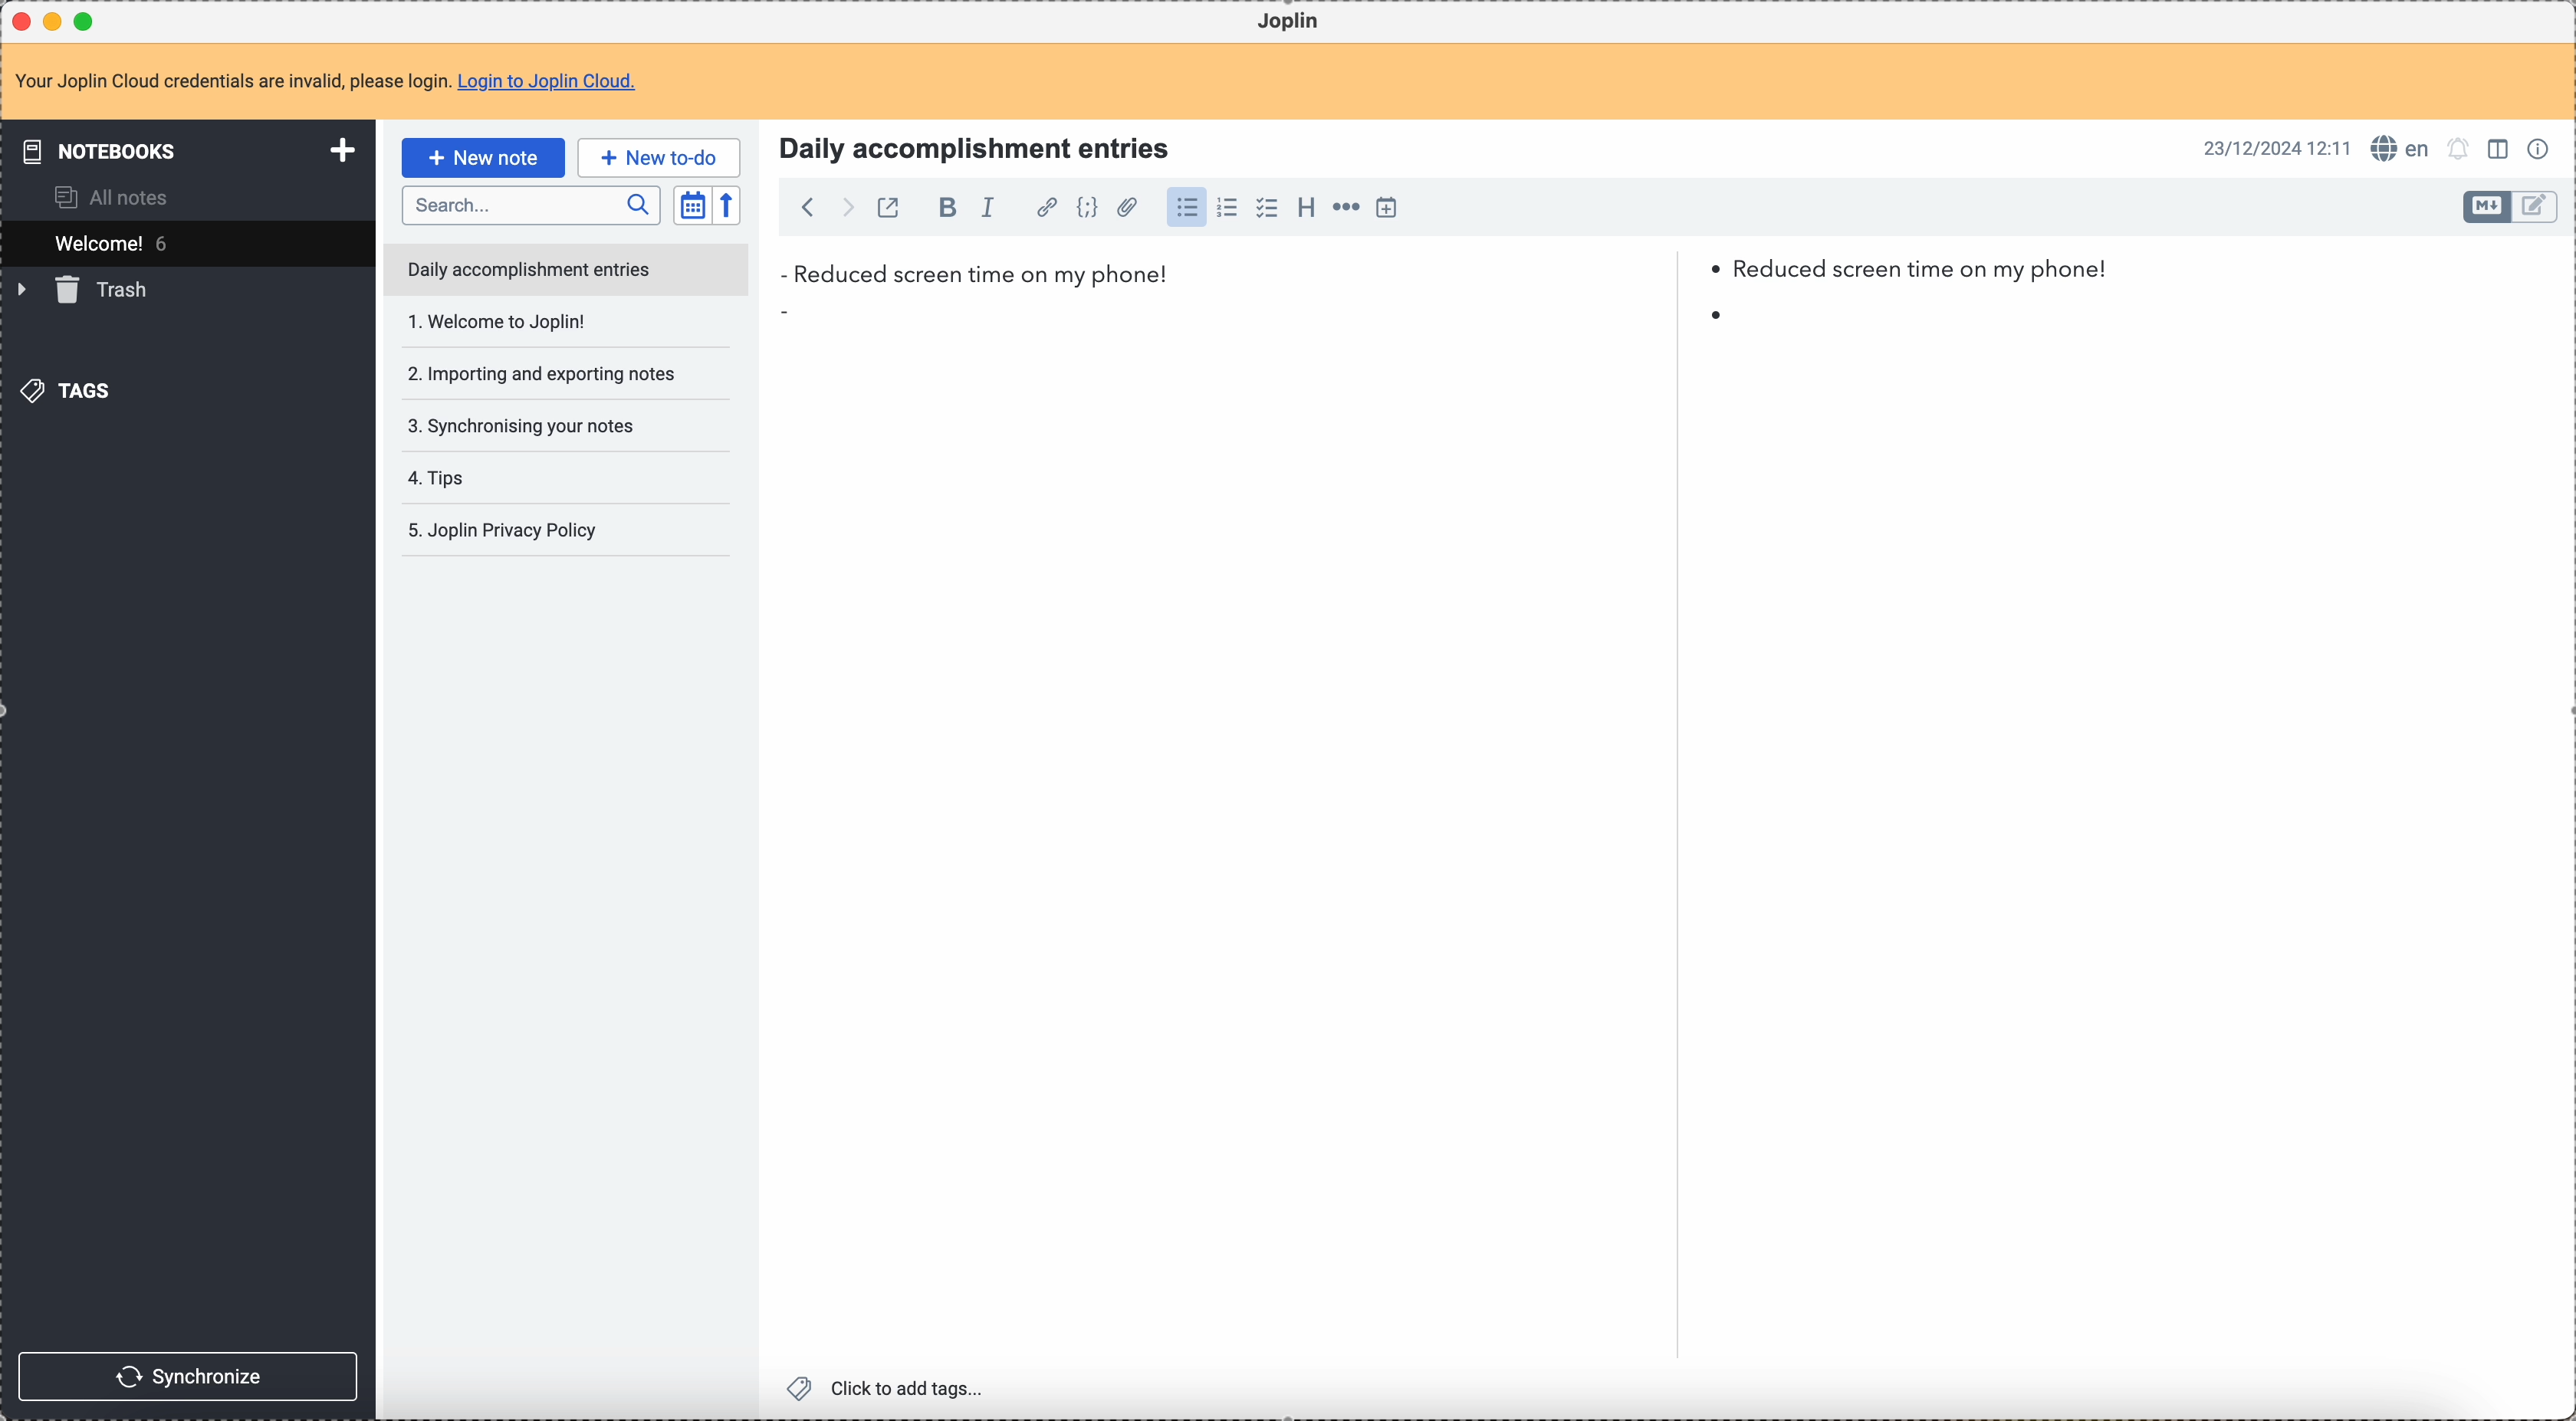  What do you see at coordinates (325, 82) in the screenshot?
I see `note` at bounding box center [325, 82].